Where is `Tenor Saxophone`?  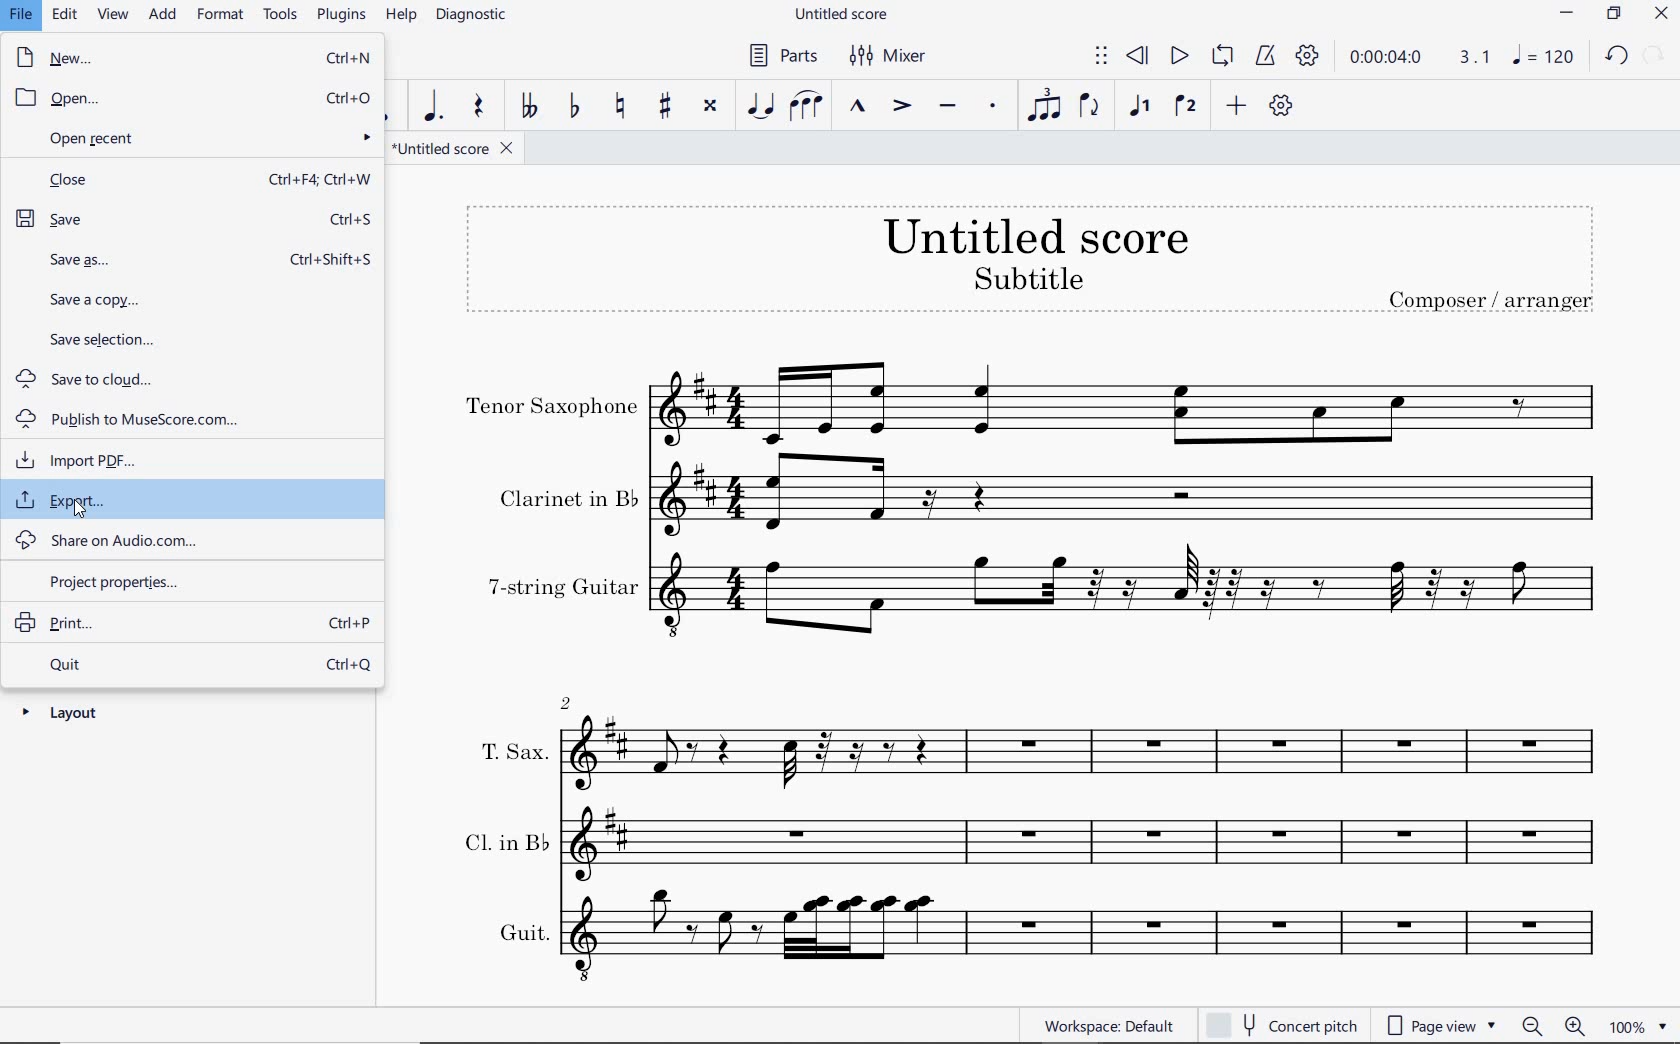 Tenor Saxophone is located at coordinates (1031, 402).